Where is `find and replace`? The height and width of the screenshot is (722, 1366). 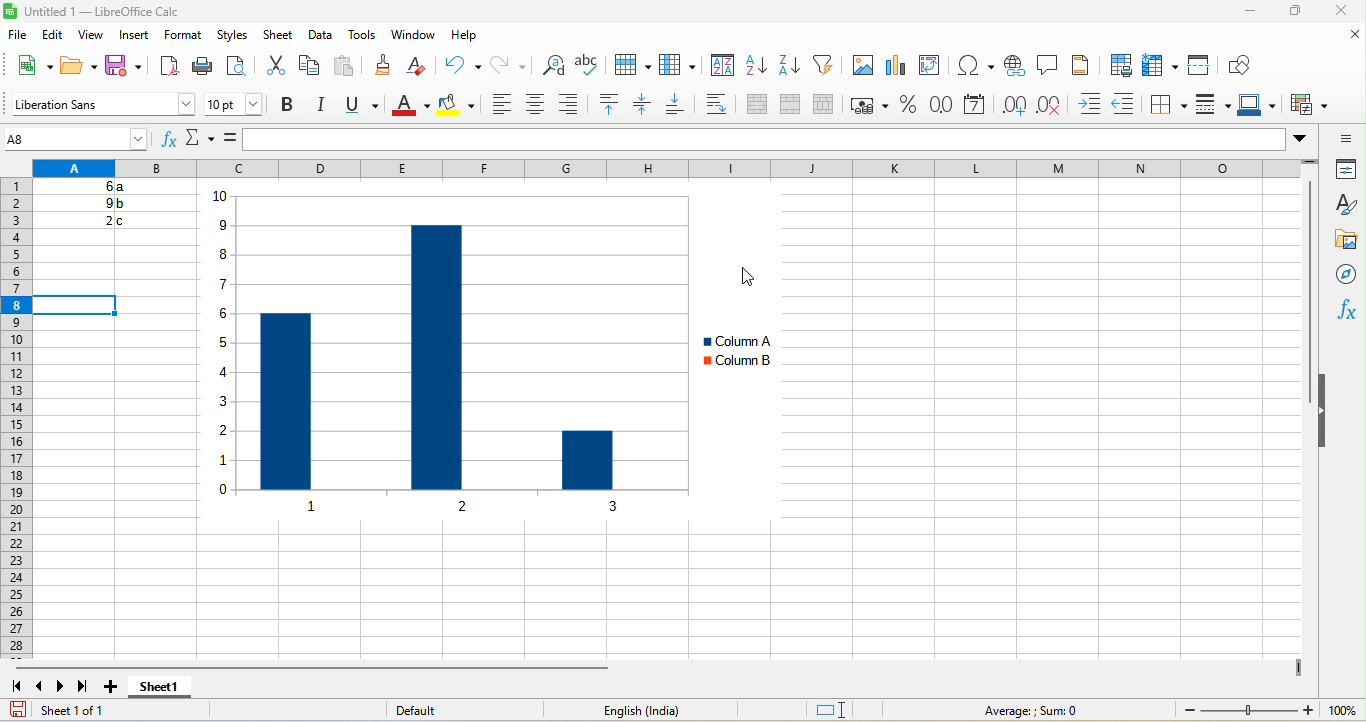
find and replace is located at coordinates (556, 71).